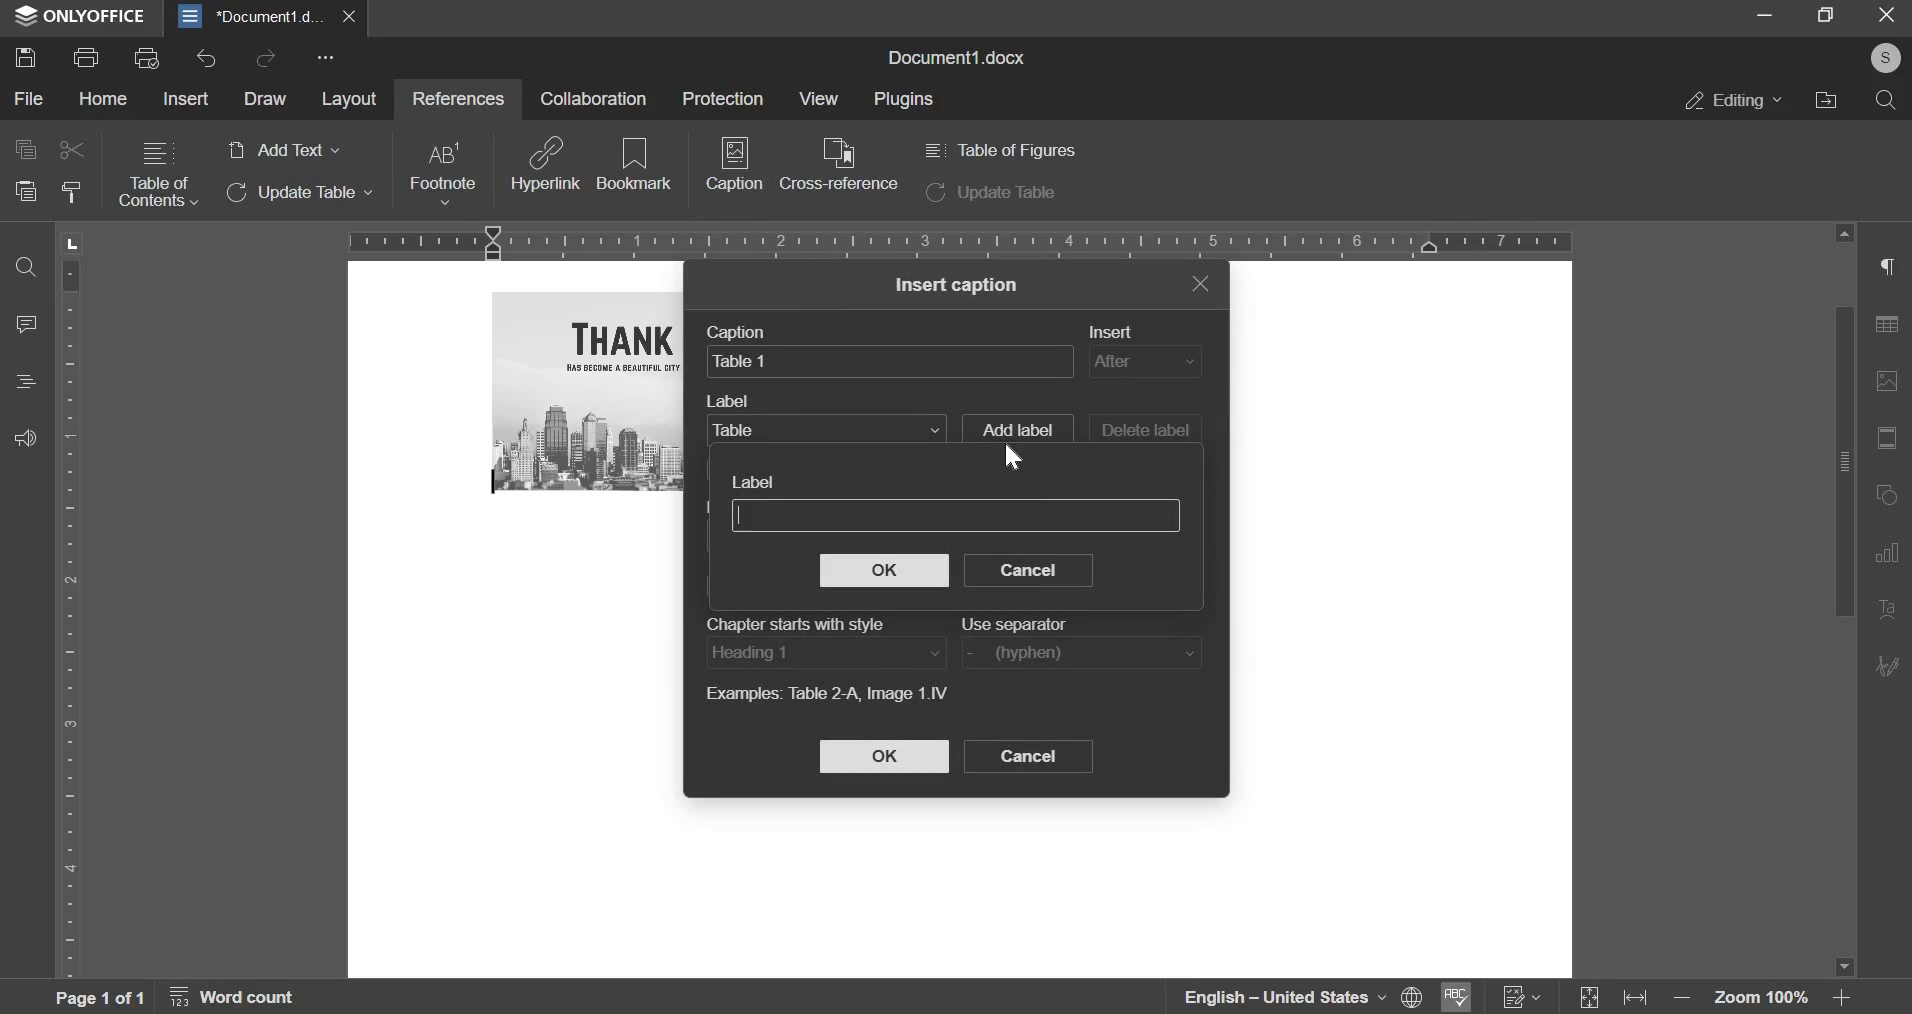 This screenshot has width=1912, height=1014. What do you see at coordinates (635, 162) in the screenshot?
I see `bookmark` at bounding box center [635, 162].